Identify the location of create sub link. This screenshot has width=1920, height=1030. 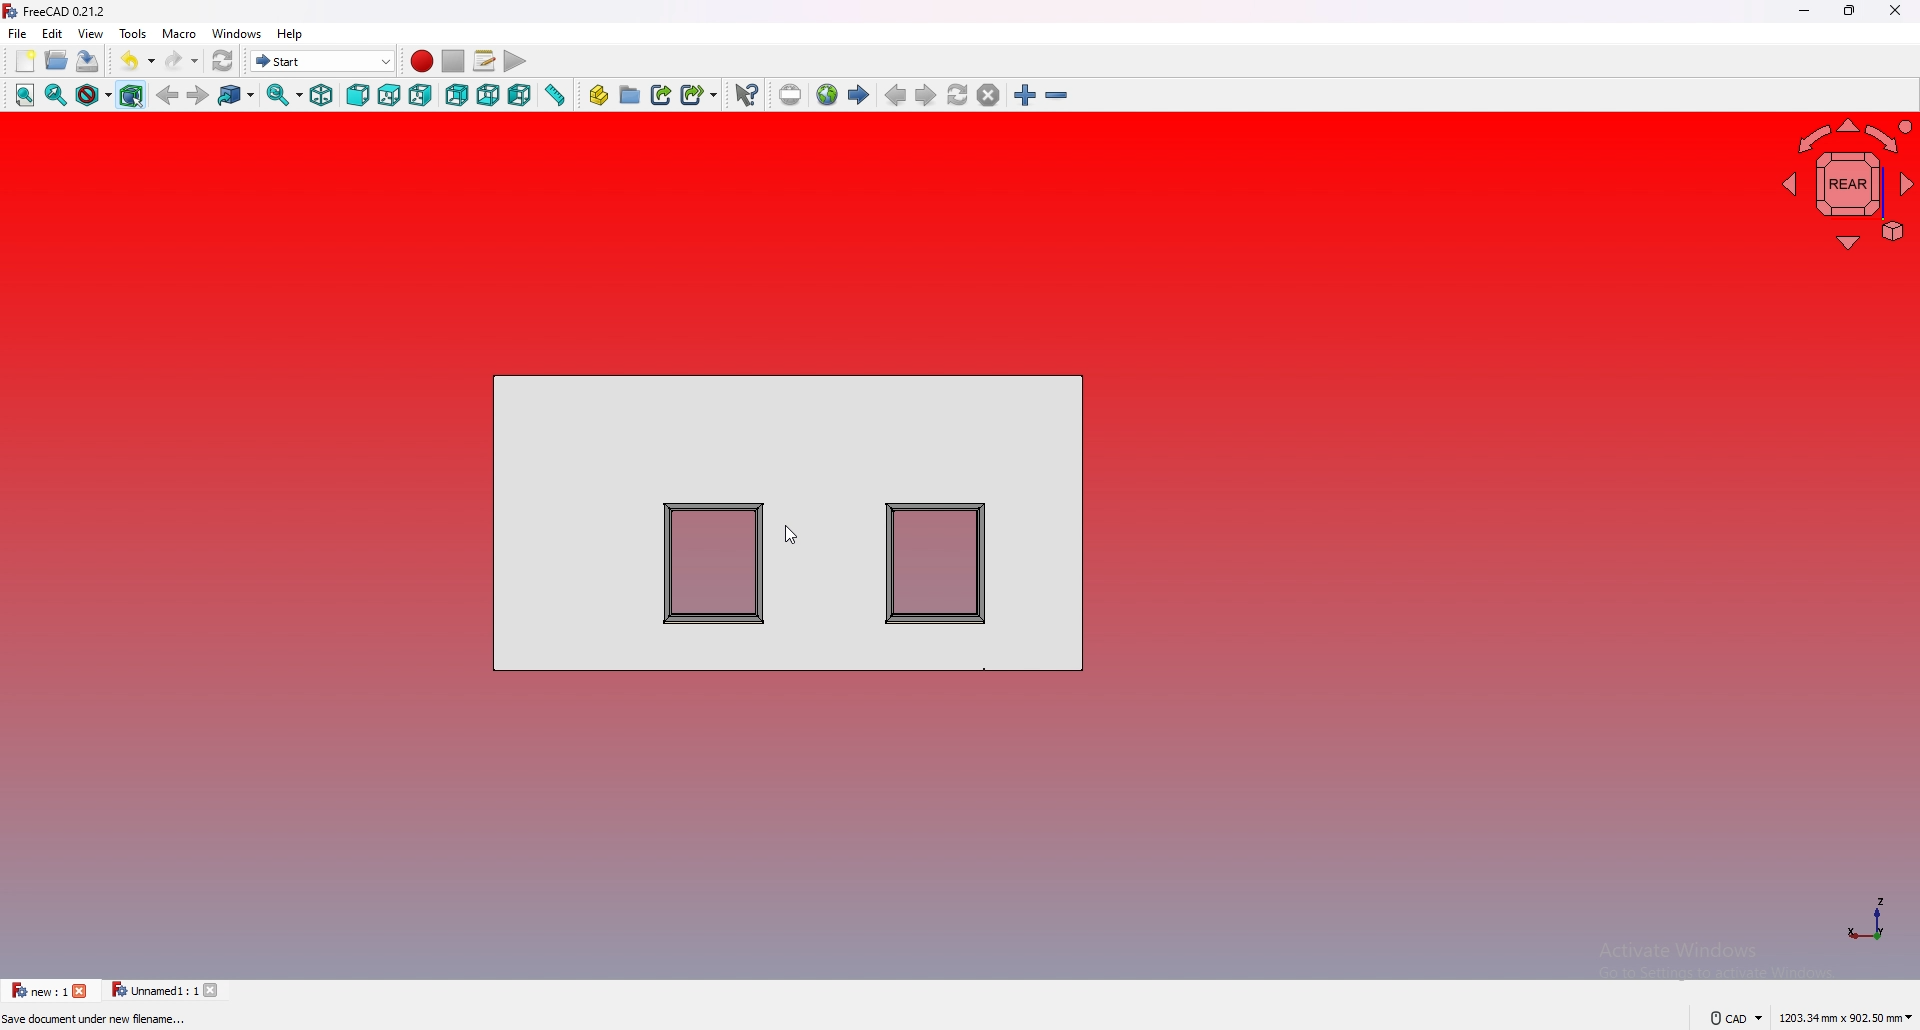
(699, 95).